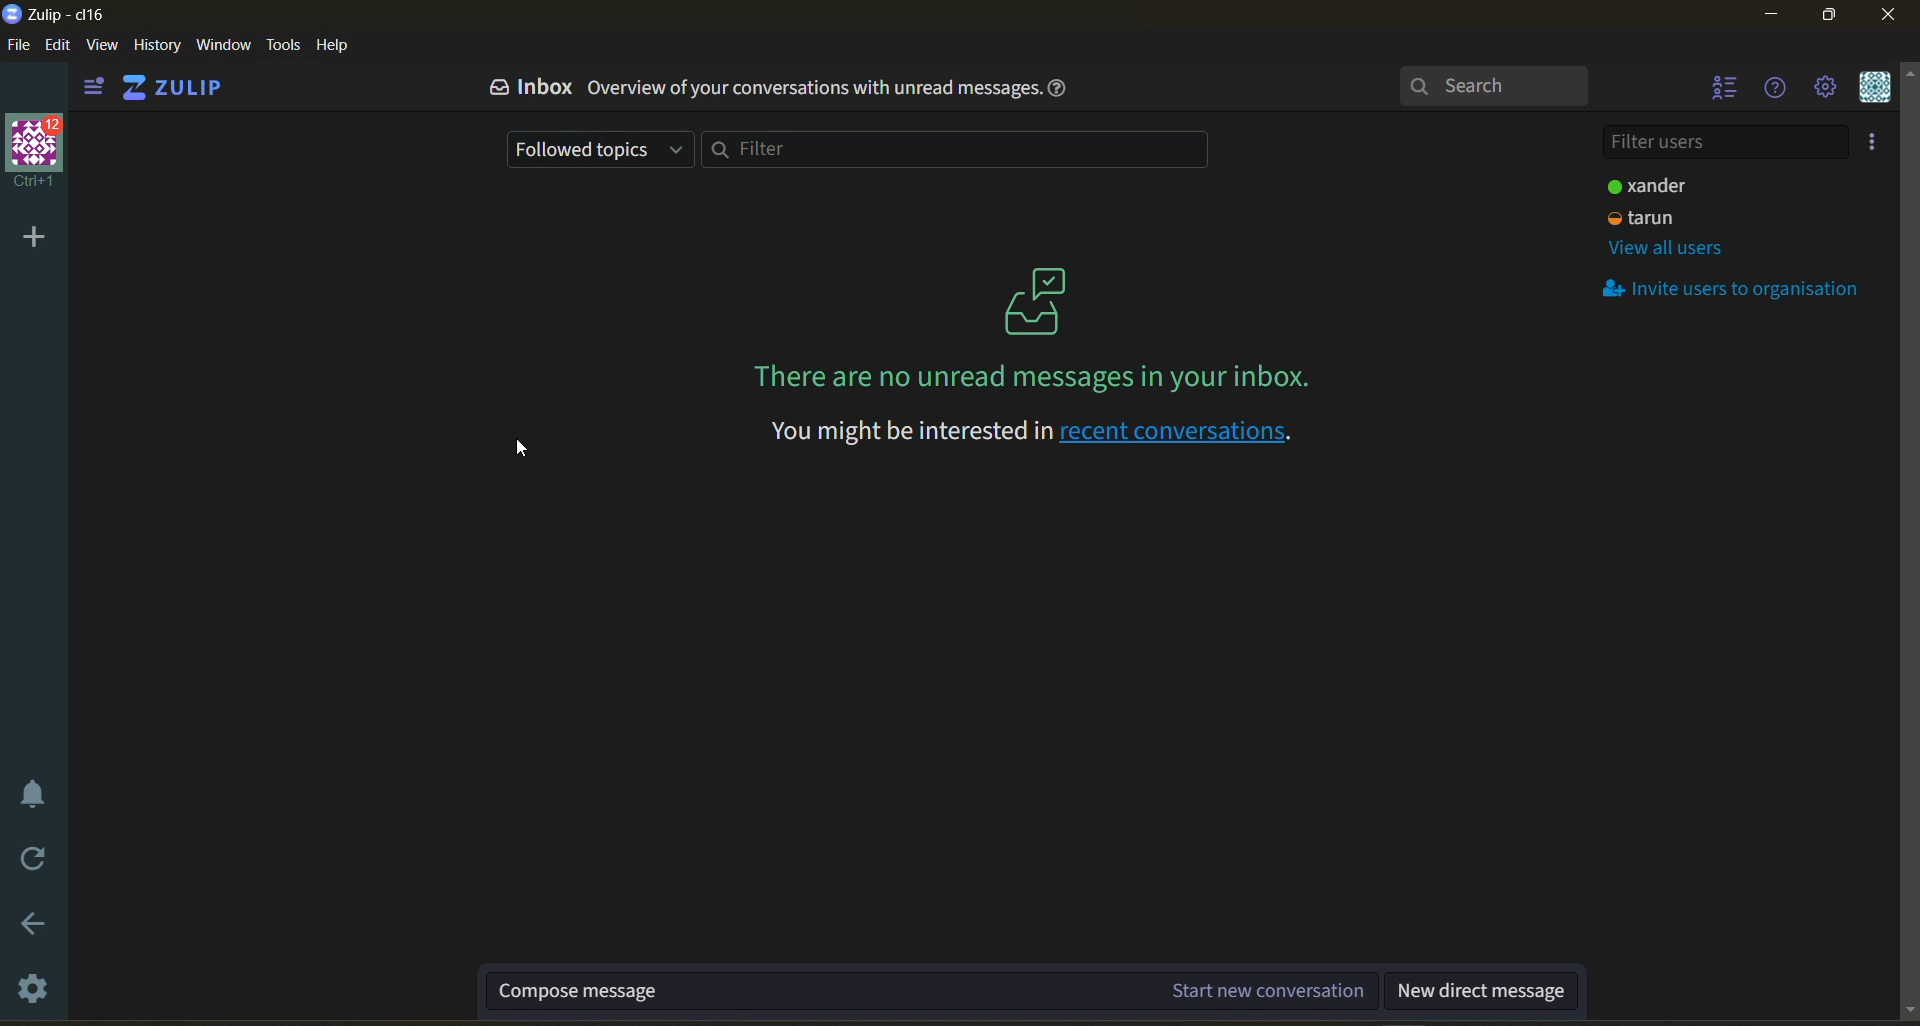  What do you see at coordinates (1882, 89) in the screenshot?
I see `personal menu` at bounding box center [1882, 89].